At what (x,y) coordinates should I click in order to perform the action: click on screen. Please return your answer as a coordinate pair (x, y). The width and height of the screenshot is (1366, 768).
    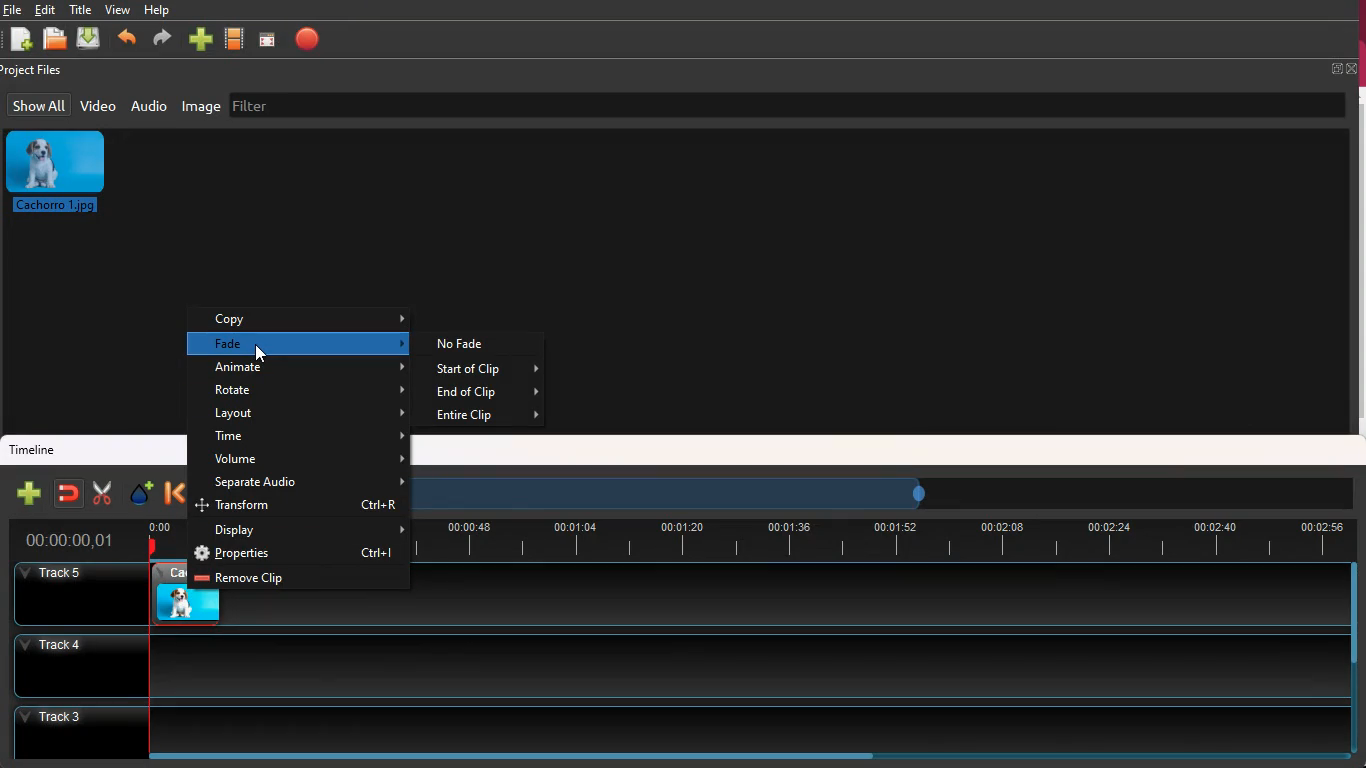
    Looking at the image, I should click on (271, 39).